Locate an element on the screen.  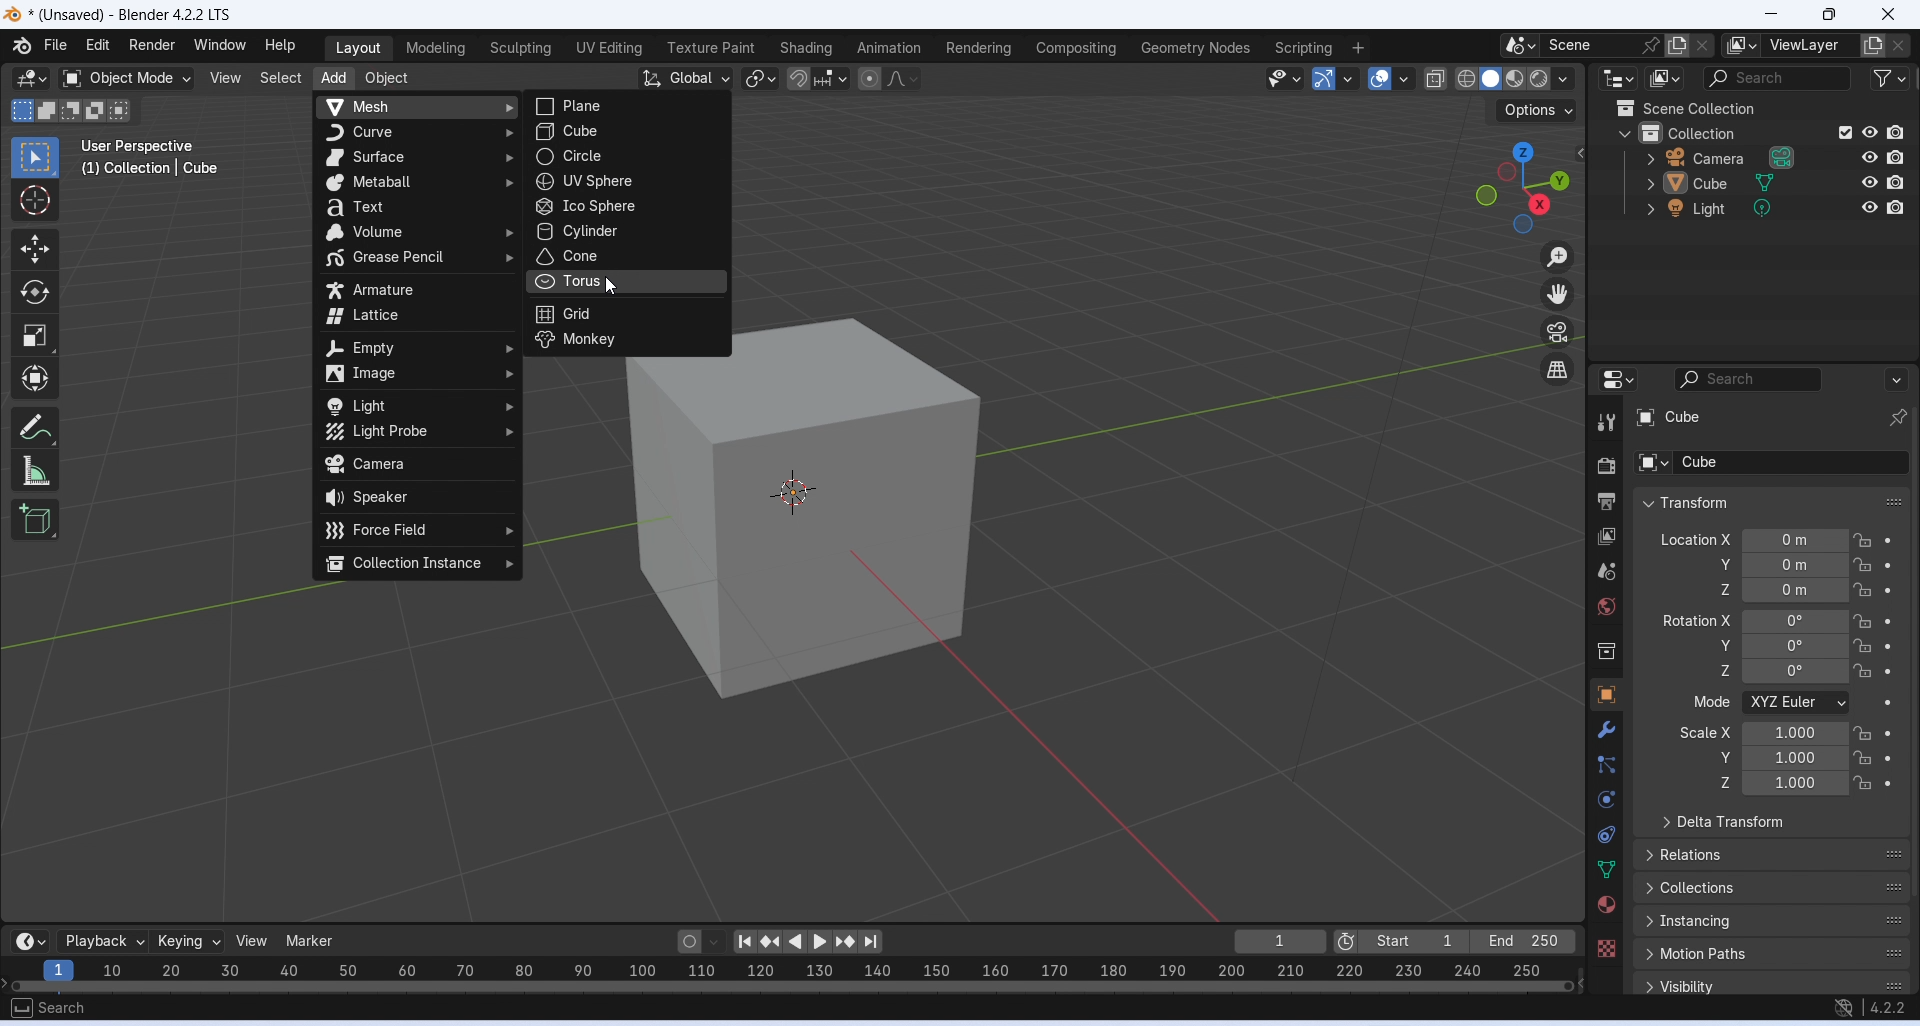
light is located at coordinates (418, 406).